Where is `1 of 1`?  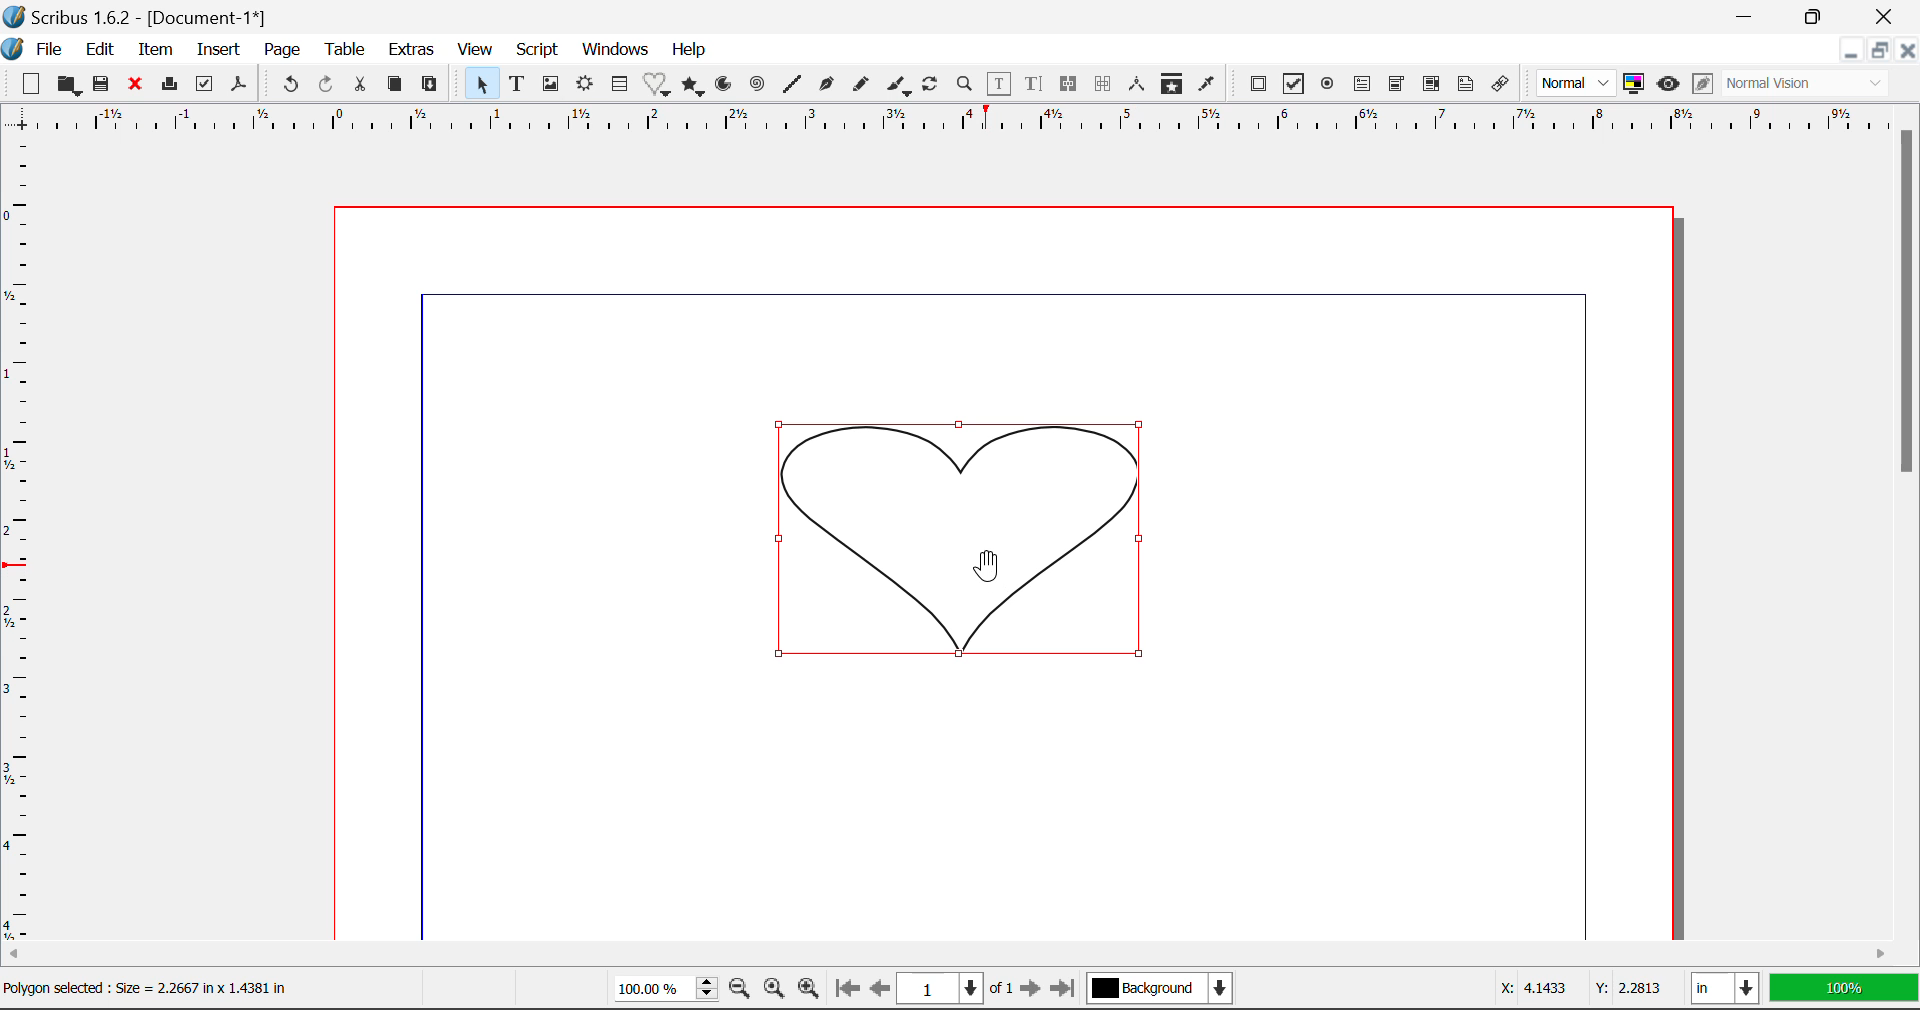
1 of 1 is located at coordinates (959, 989).